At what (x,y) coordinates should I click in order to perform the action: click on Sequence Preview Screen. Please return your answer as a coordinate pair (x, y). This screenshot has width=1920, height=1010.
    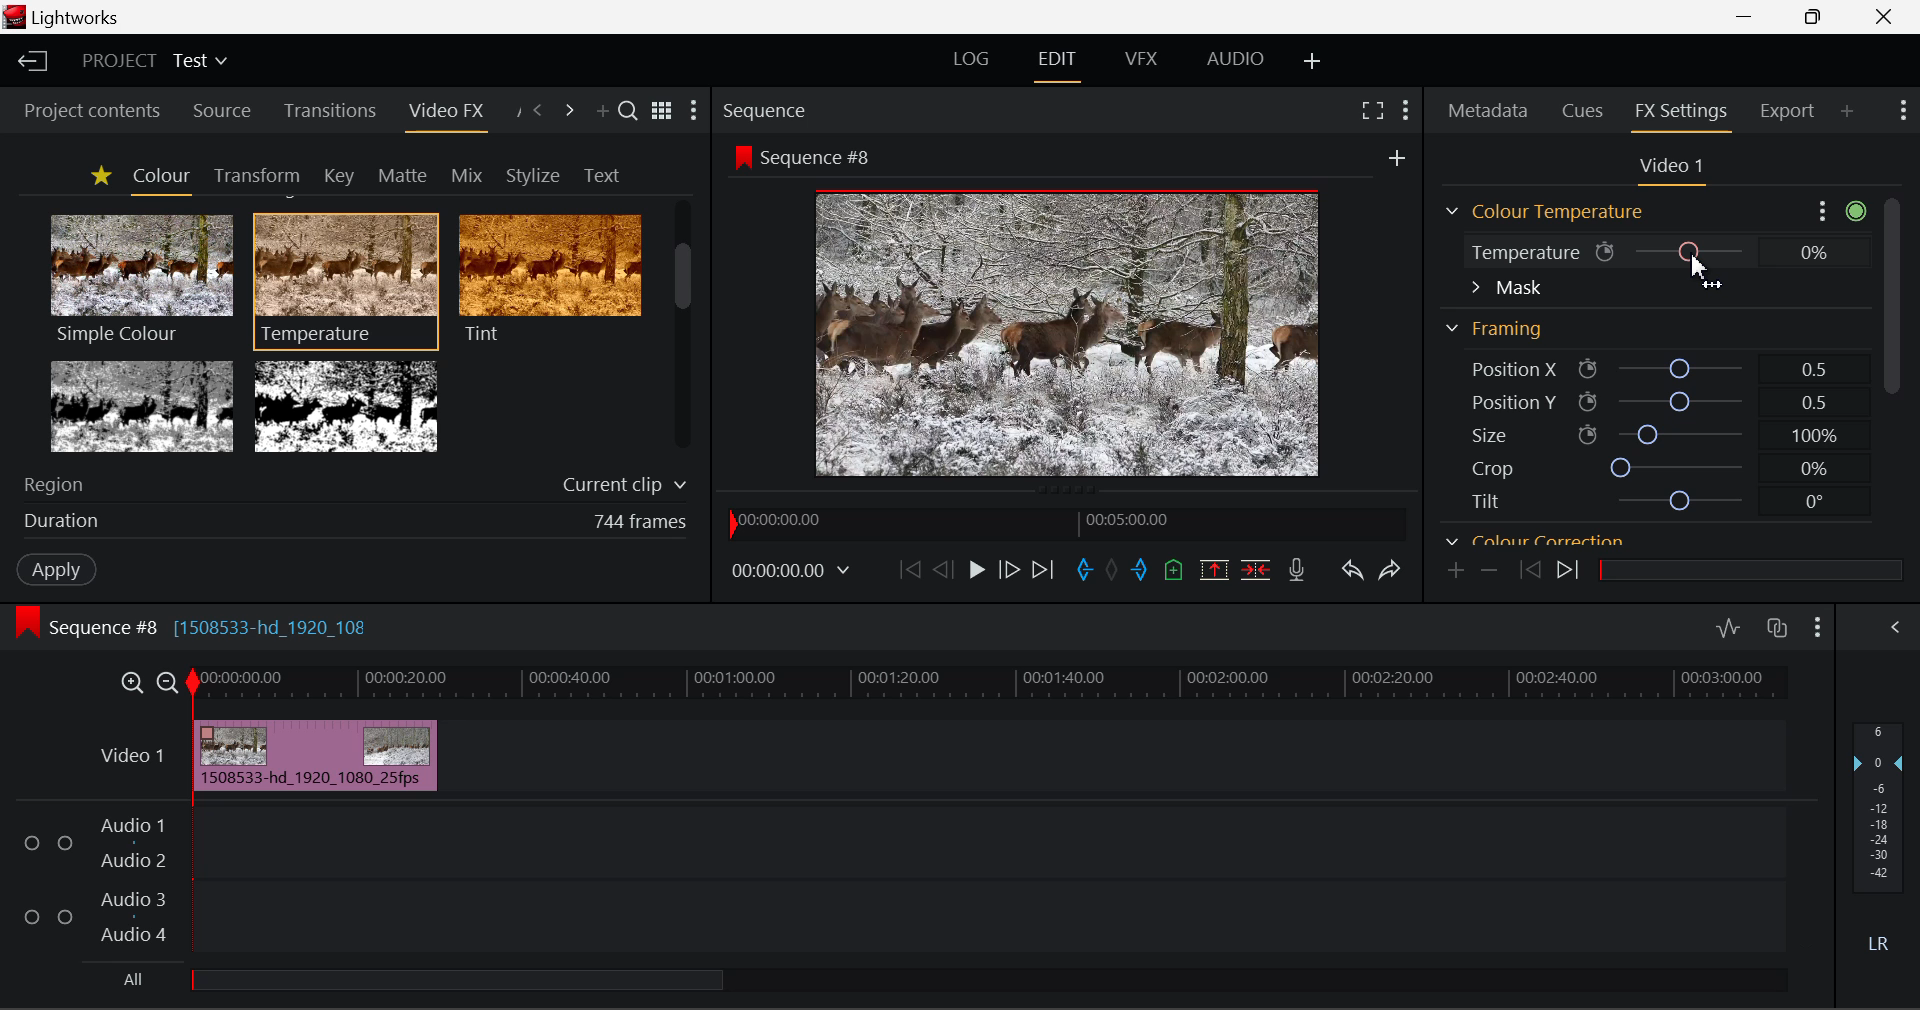
    Looking at the image, I should click on (1072, 331).